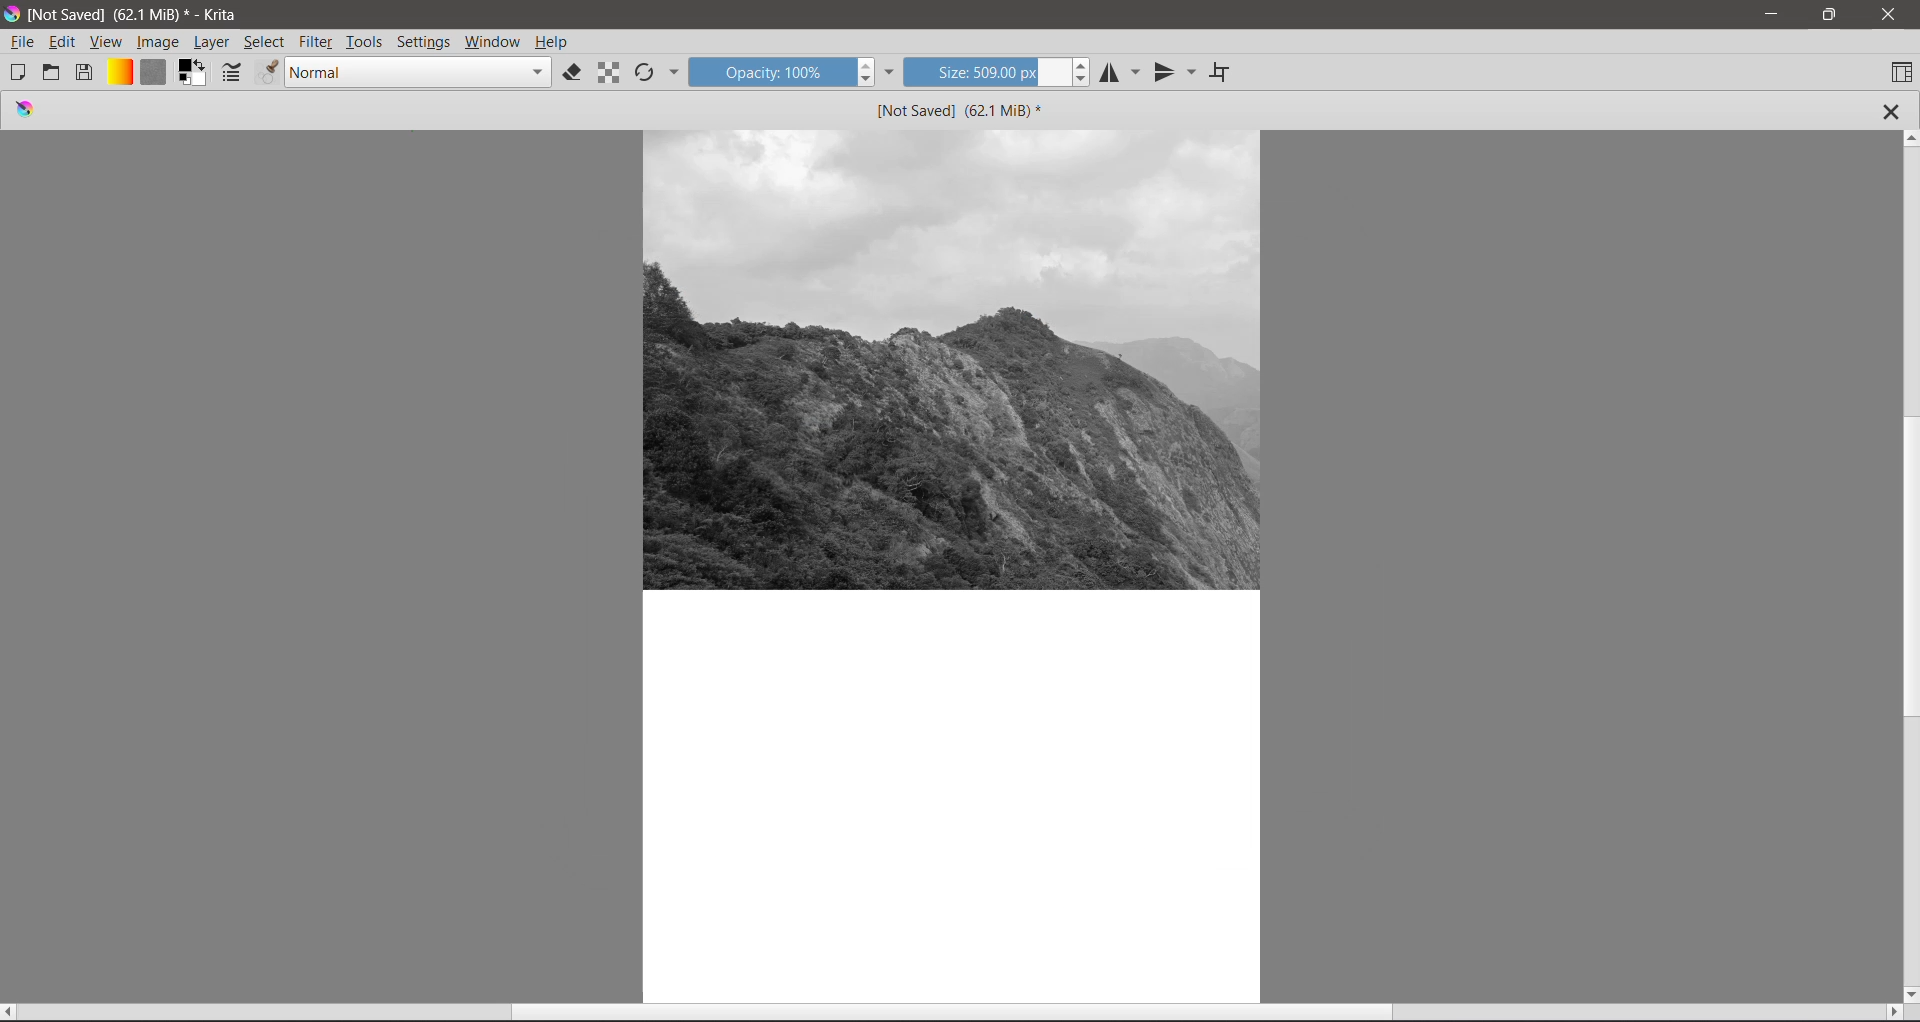  What do you see at coordinates (1767, 12) in the screenshot?
I see `Minimize` at bounding box center [1767, 12].